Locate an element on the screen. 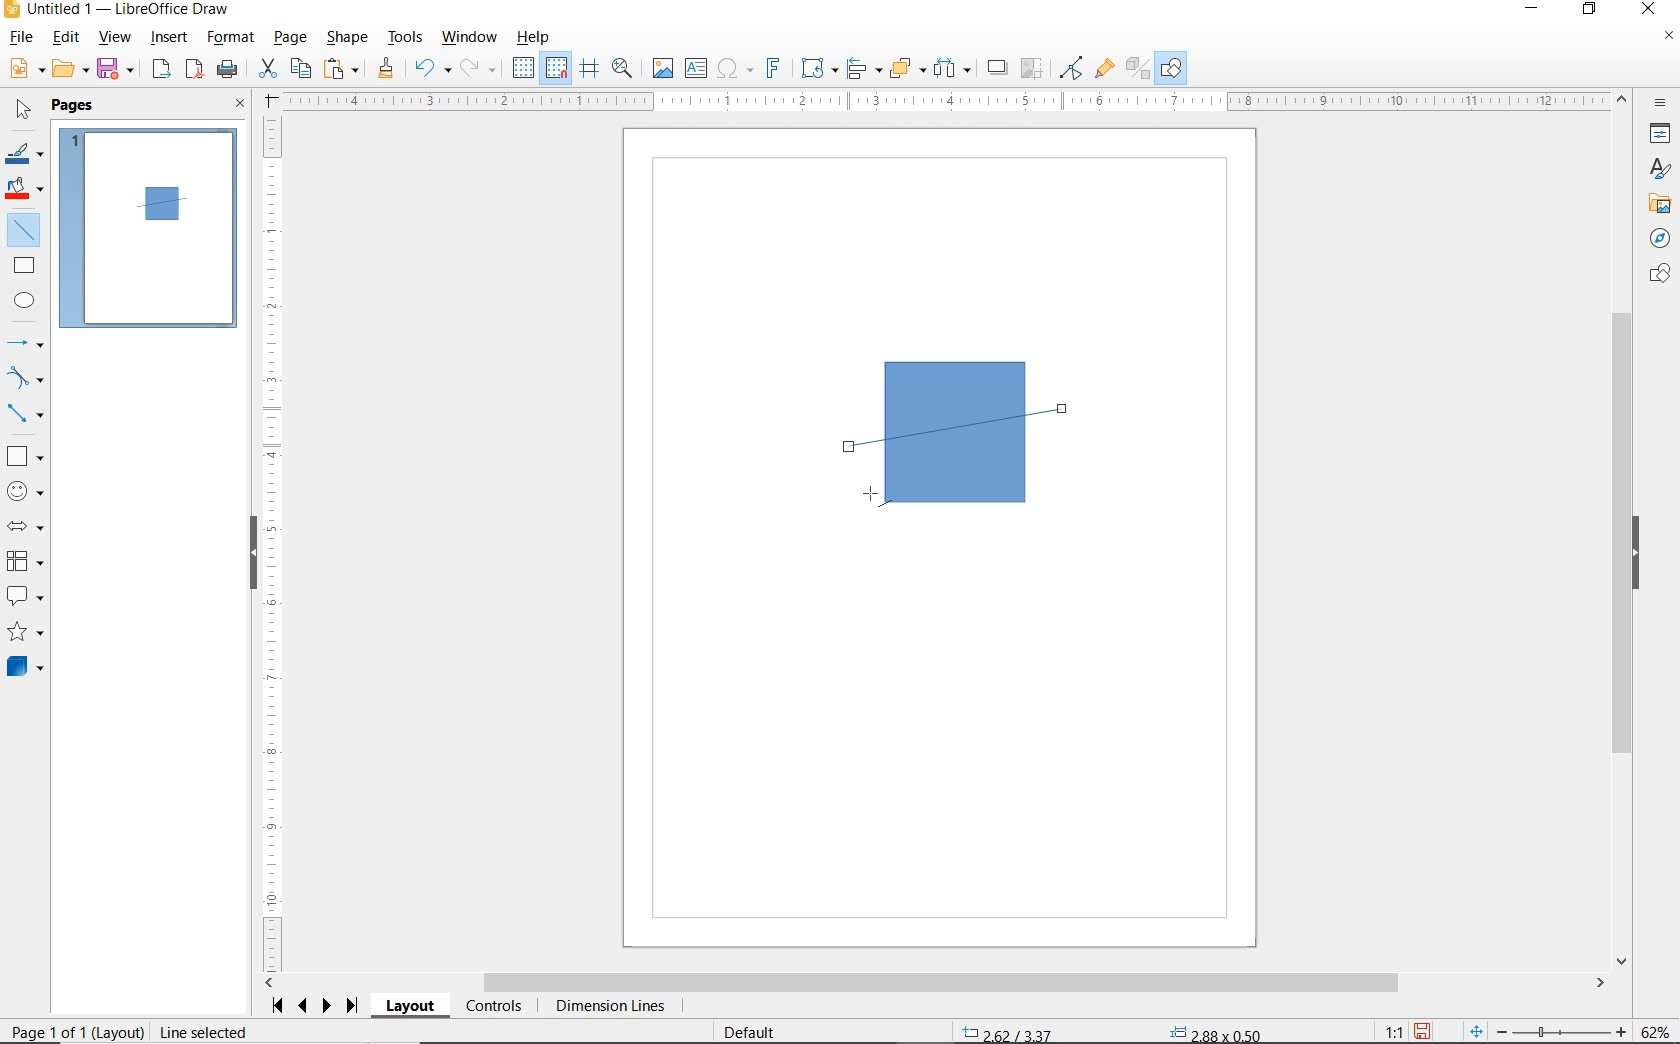  SYMBOL SHAPES is located at coordinates (26, 489).